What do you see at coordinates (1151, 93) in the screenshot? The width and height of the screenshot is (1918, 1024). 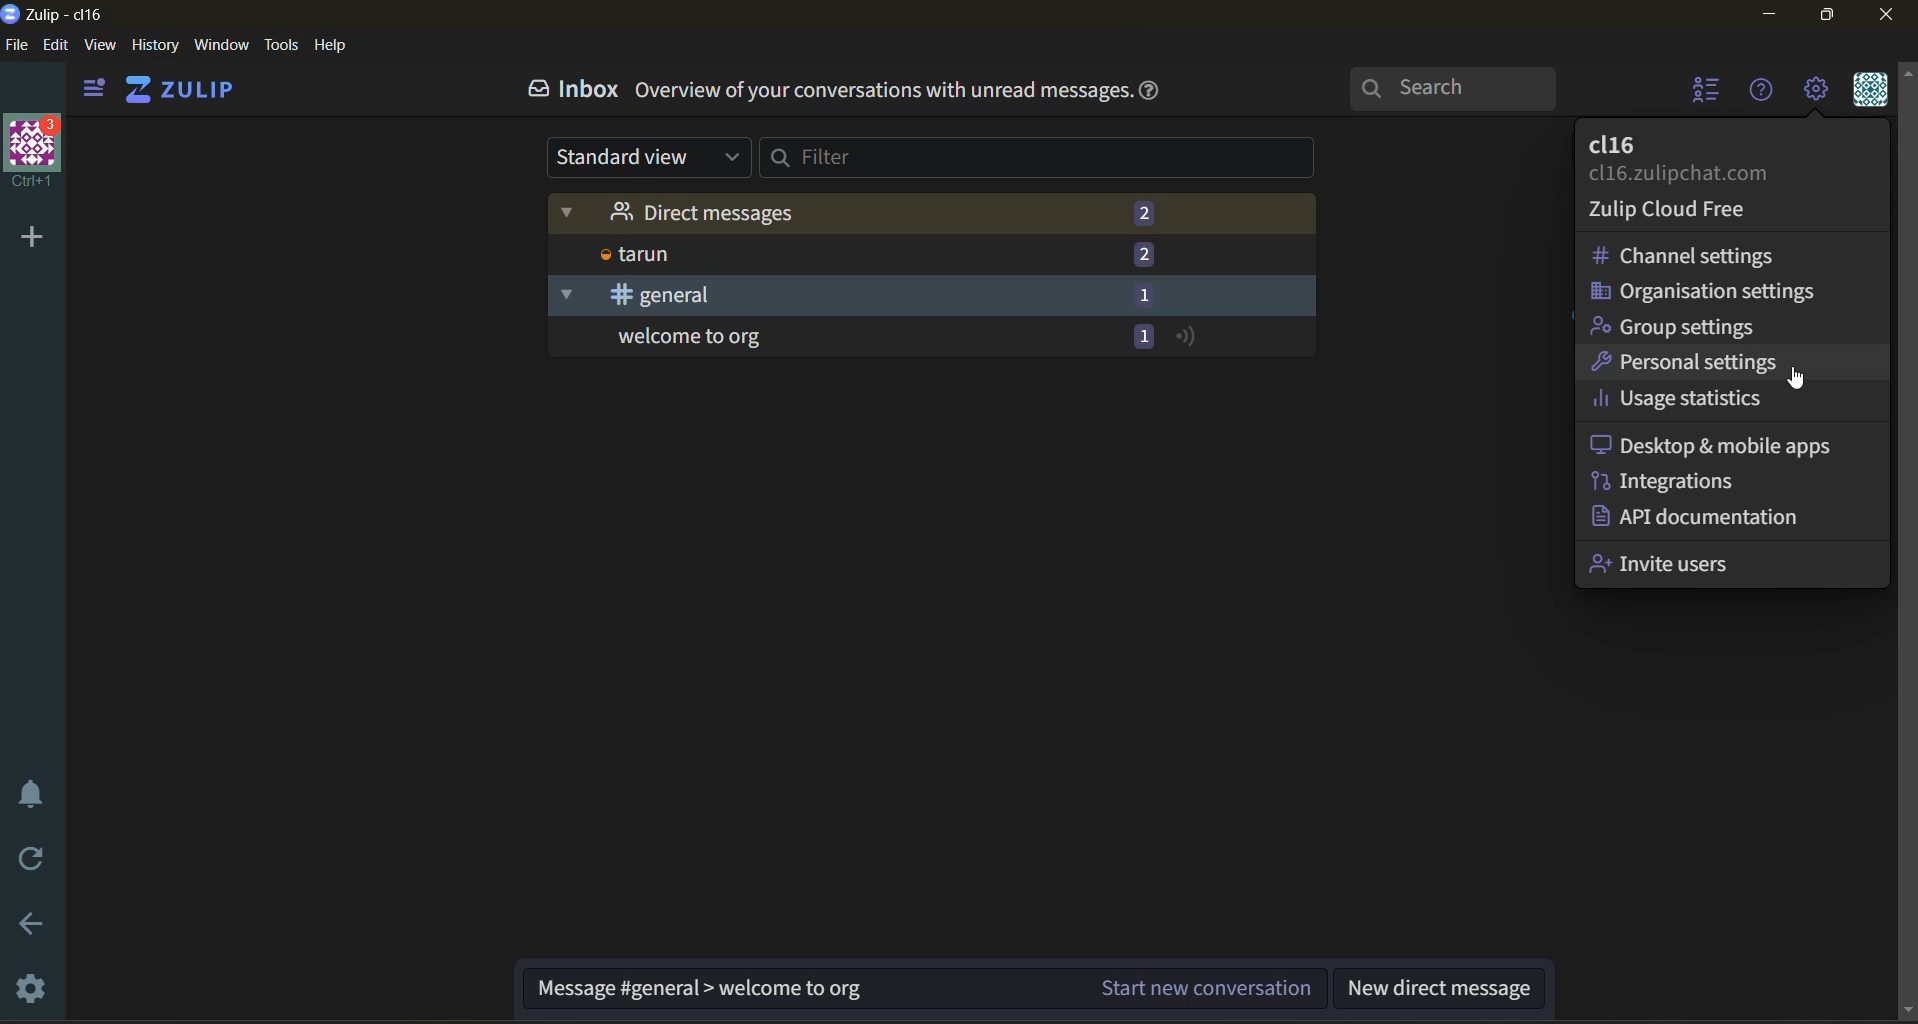 I see `help` at bounding box center [1151, 93].